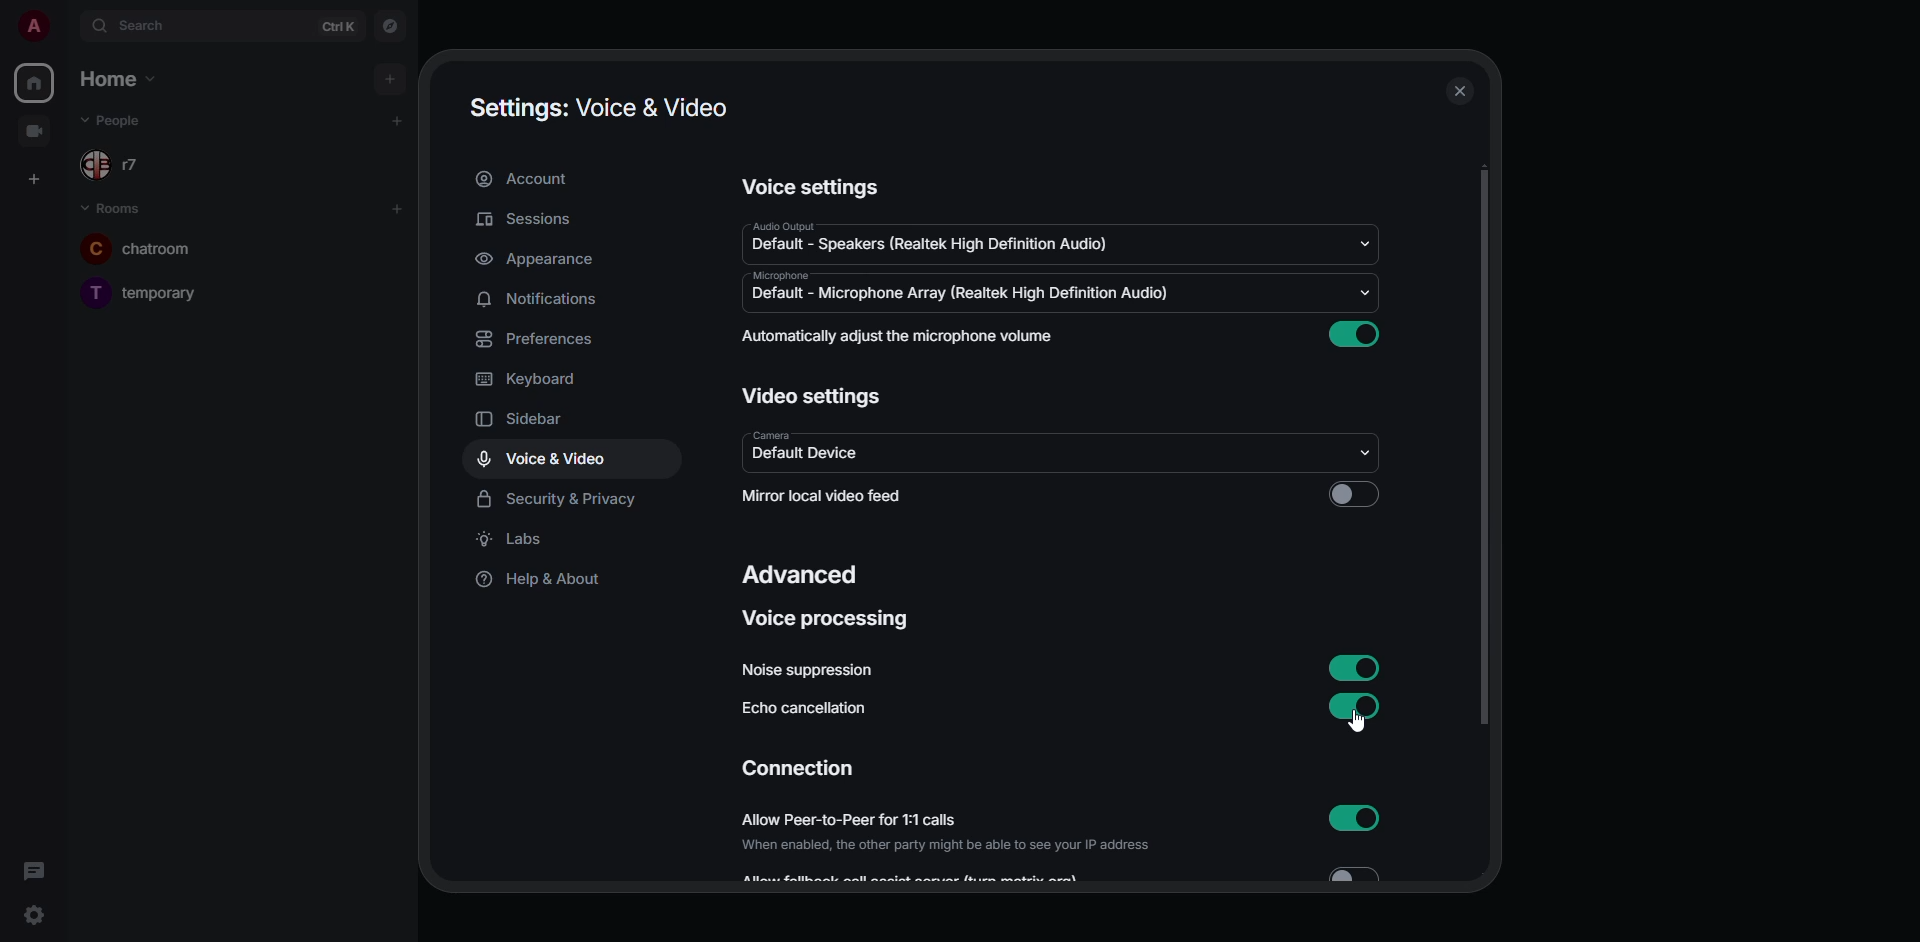  I want to click on sidebar, so click(537, 416).